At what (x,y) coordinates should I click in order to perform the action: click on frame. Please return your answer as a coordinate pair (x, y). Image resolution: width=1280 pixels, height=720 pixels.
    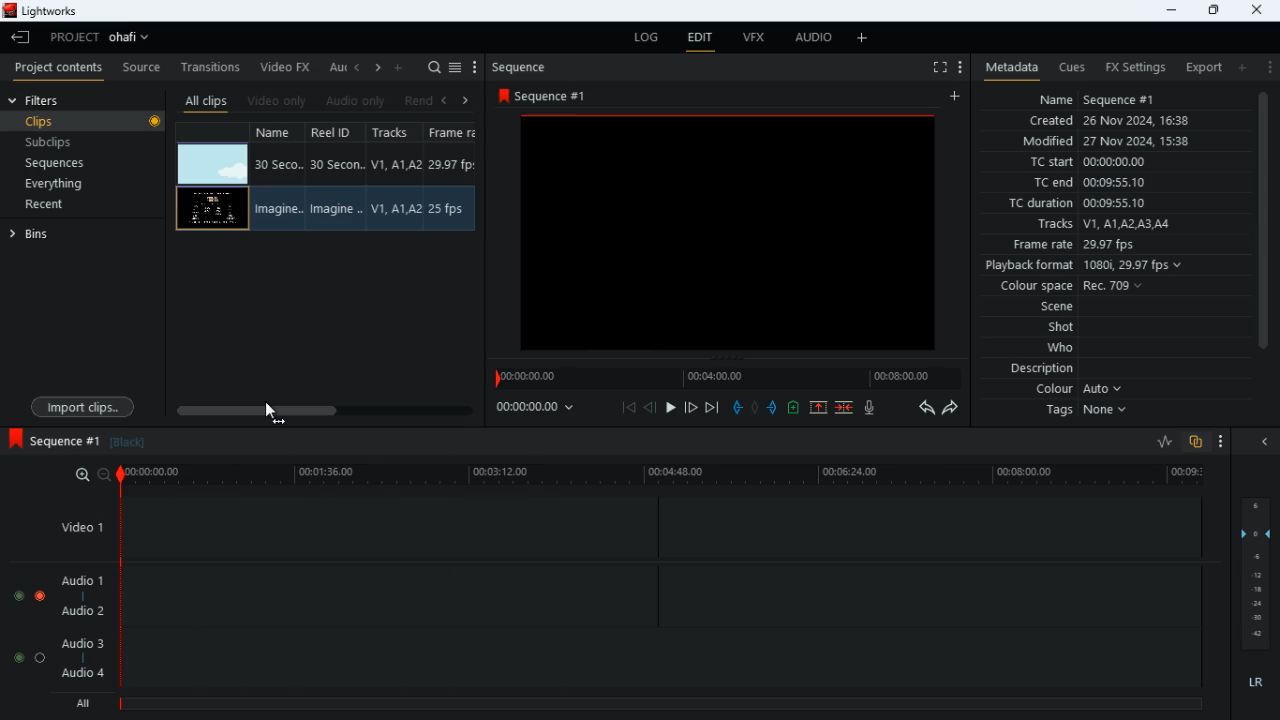
    Looking at the image, I should click on (454, 179).